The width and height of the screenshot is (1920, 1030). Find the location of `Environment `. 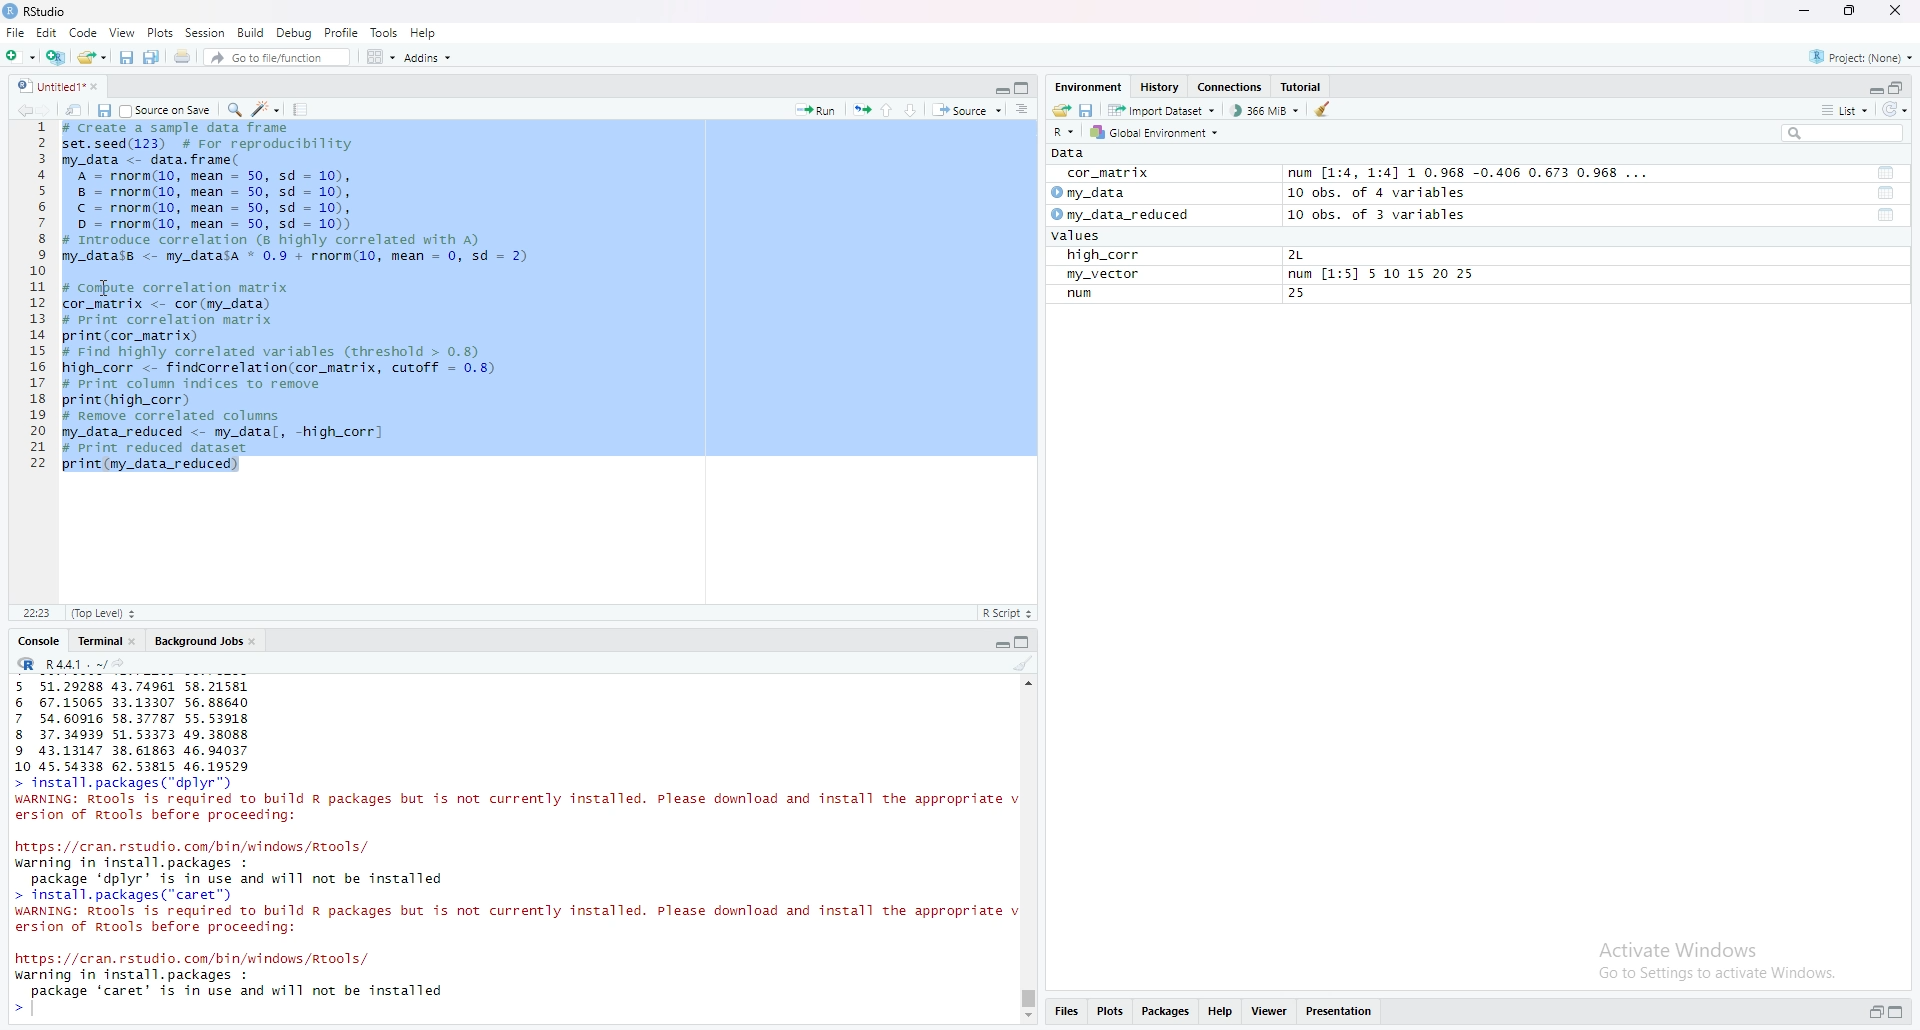

Environment  is located at coordinates (1090, 86).